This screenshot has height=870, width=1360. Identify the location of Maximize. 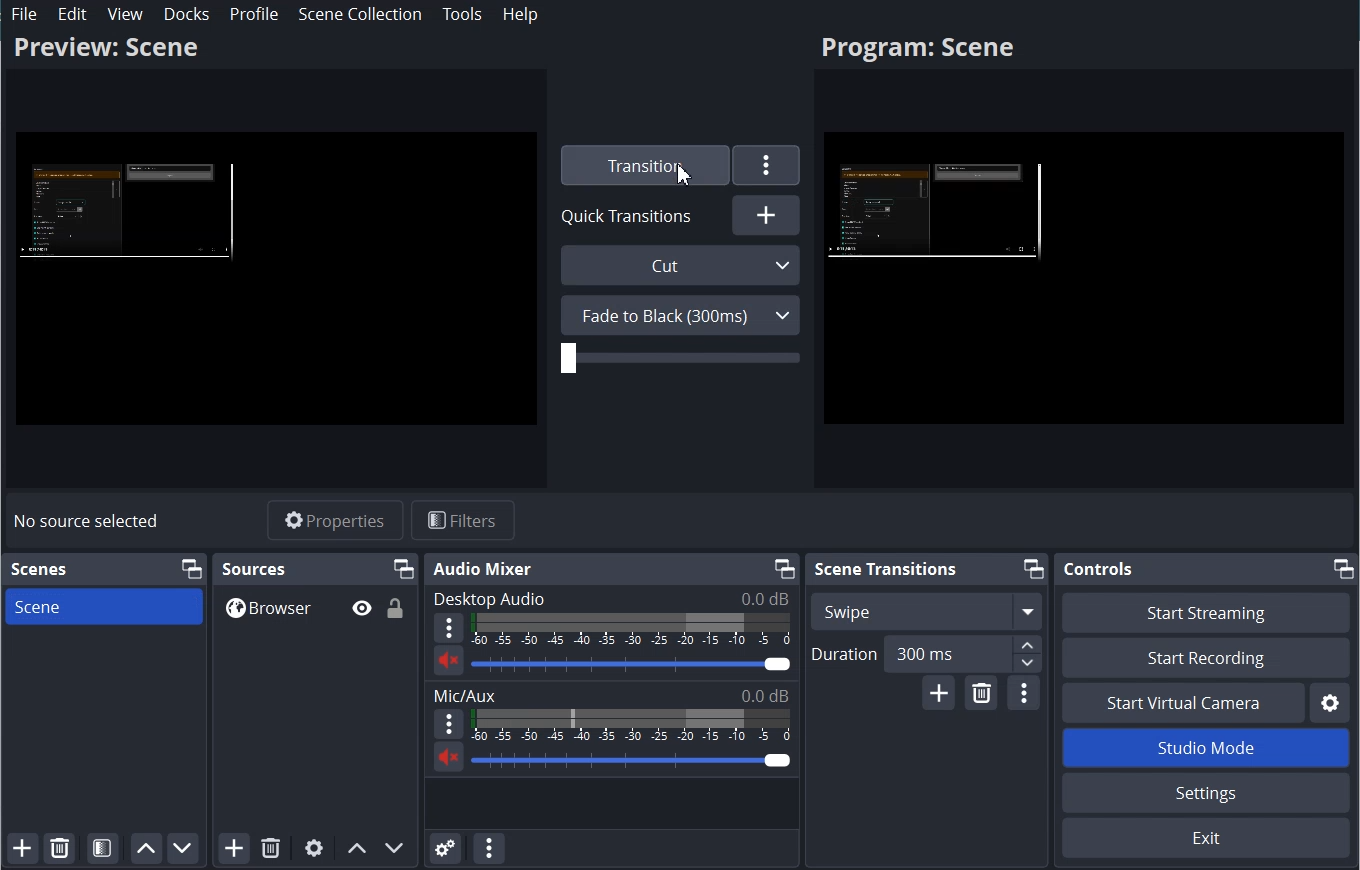
(782, 568).